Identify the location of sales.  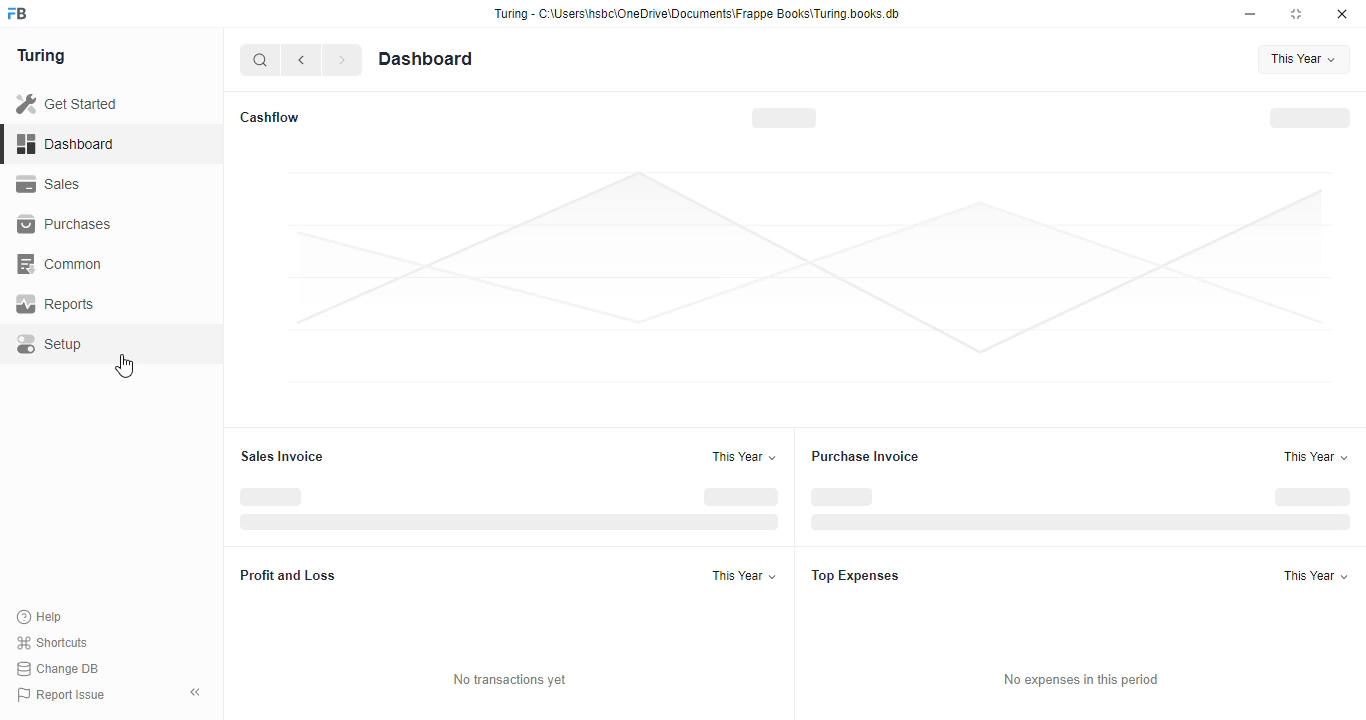
(52, 184).